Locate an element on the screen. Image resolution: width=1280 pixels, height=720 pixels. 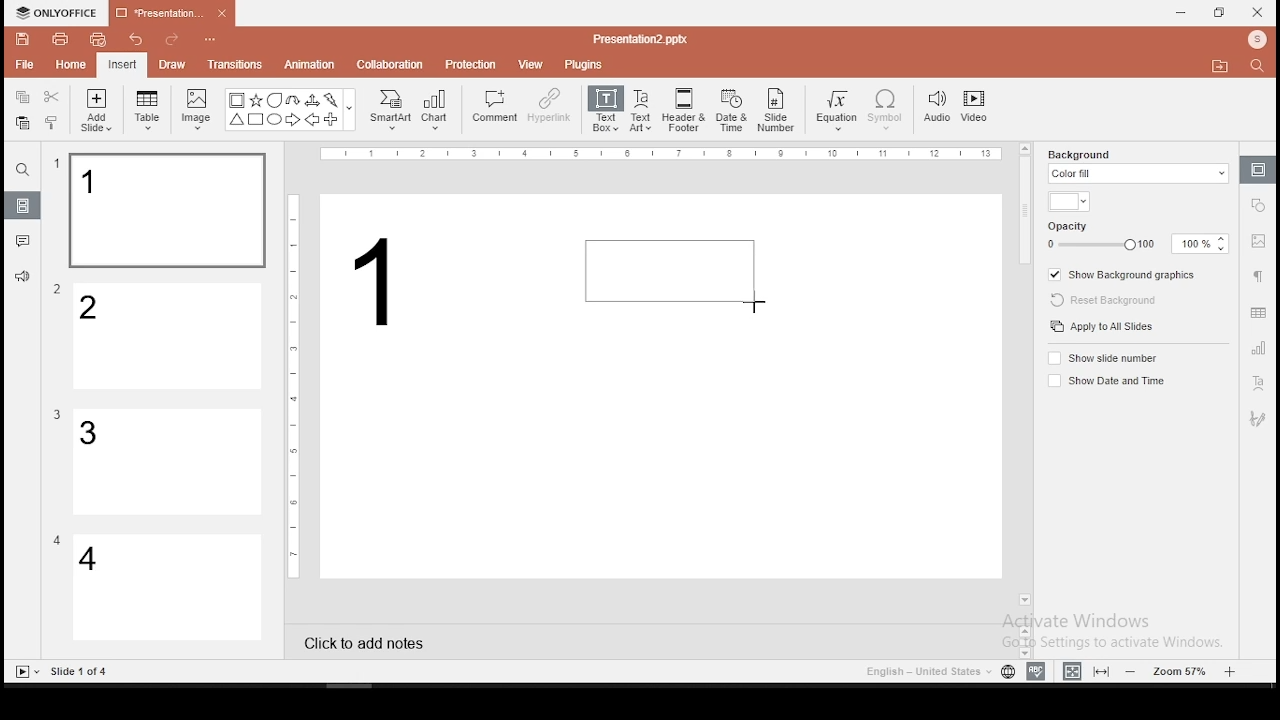
slide number is located at coordinates (777, 110).